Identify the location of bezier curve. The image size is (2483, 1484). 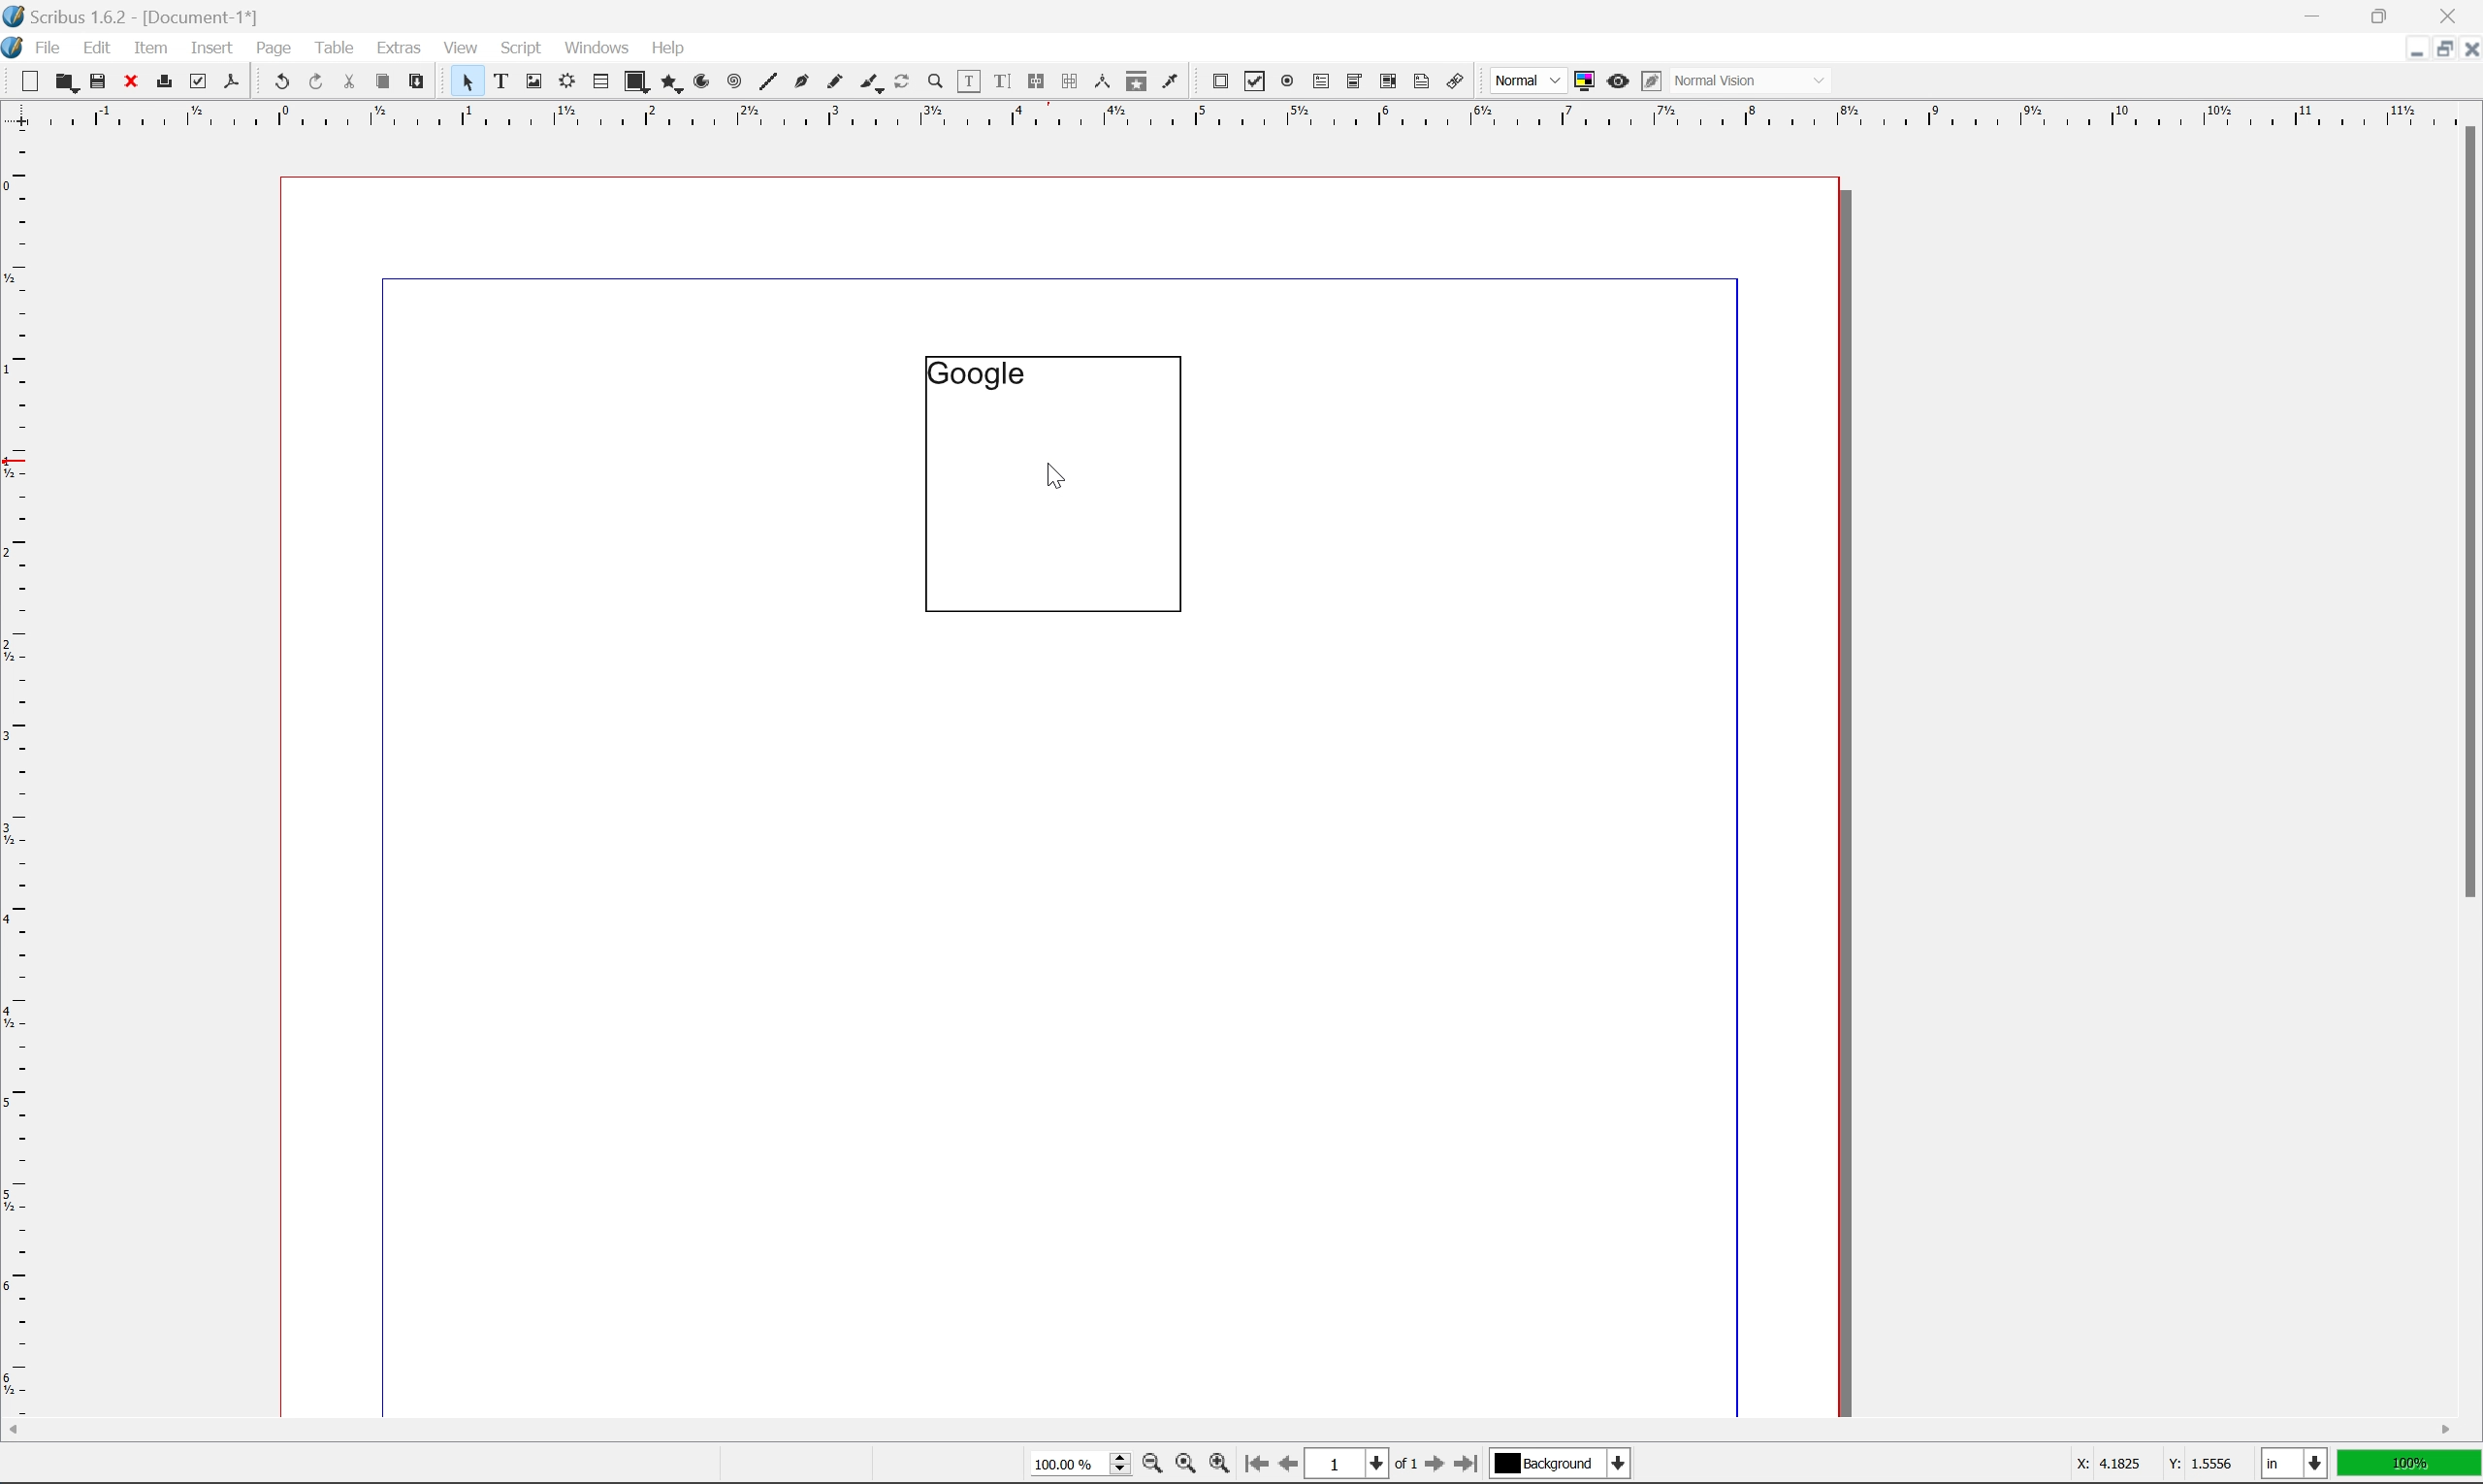
(802, 82).